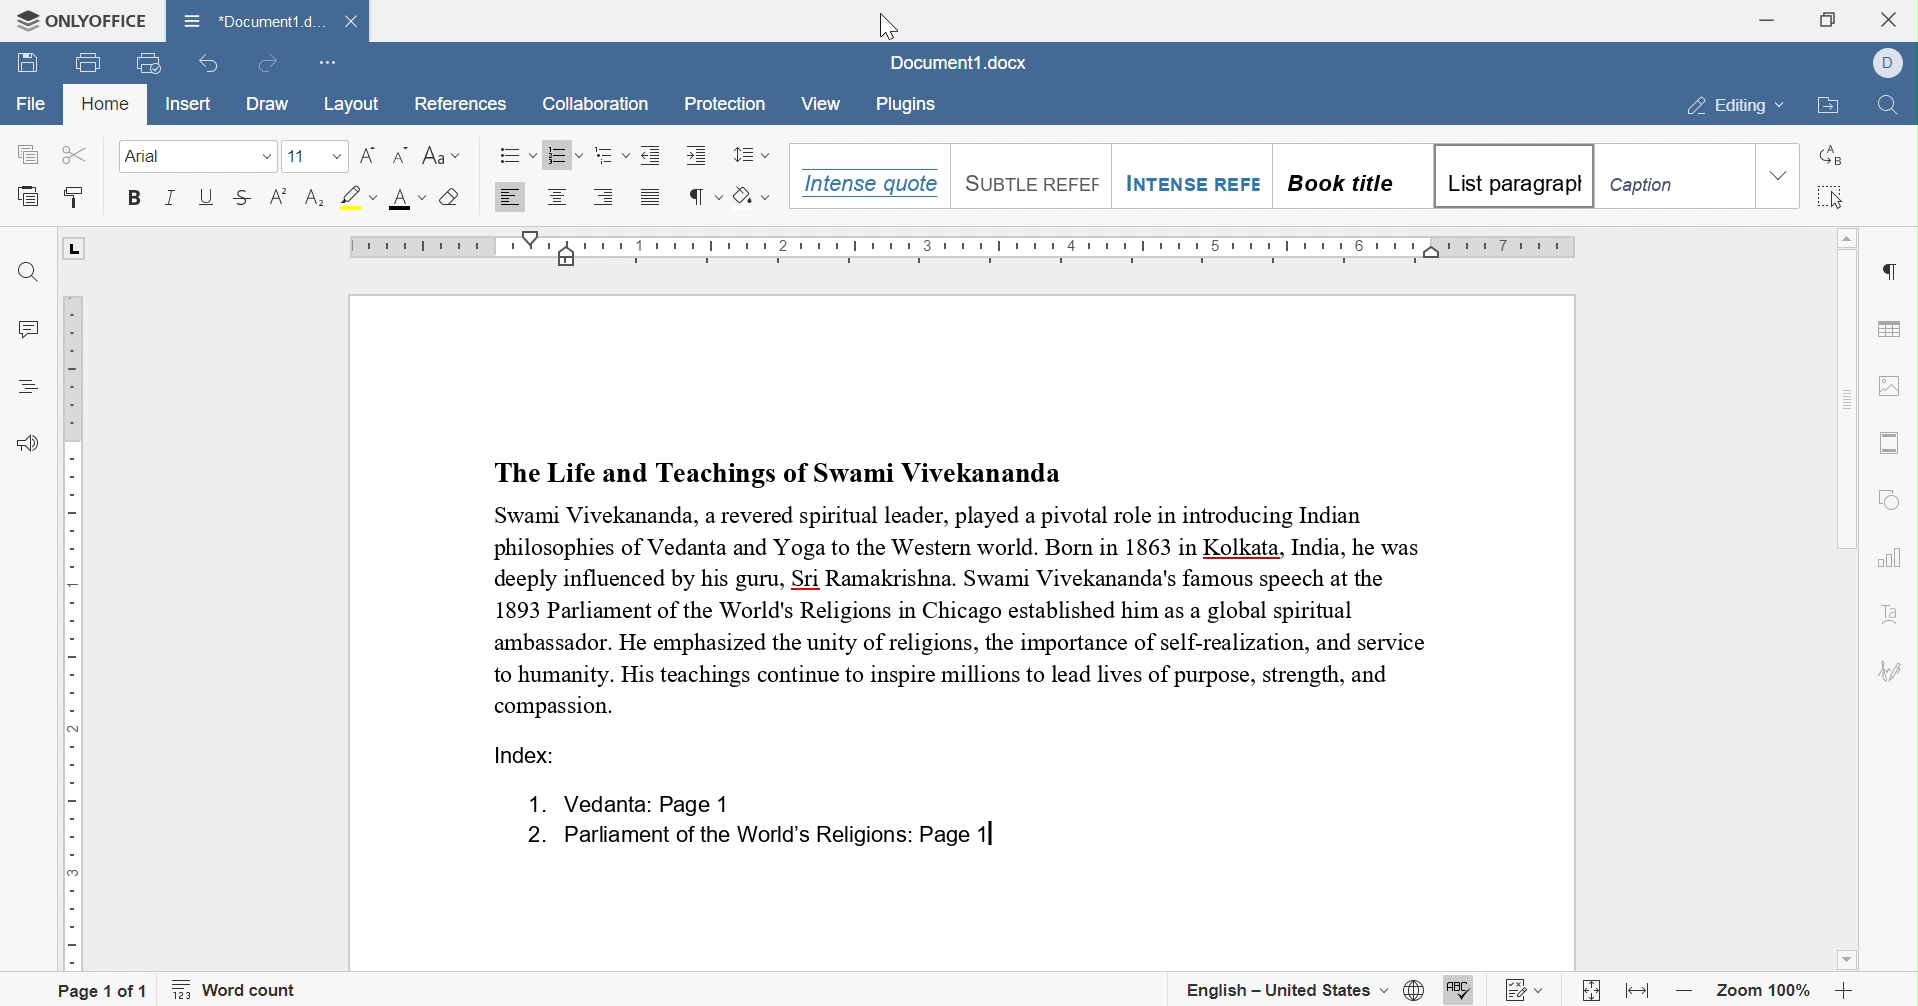 The height and width of the screenshot is (1006, 1918). What do you see at coordinates (89, 64) in the screenshot?
I see `print` at bounding box center [89, 64].